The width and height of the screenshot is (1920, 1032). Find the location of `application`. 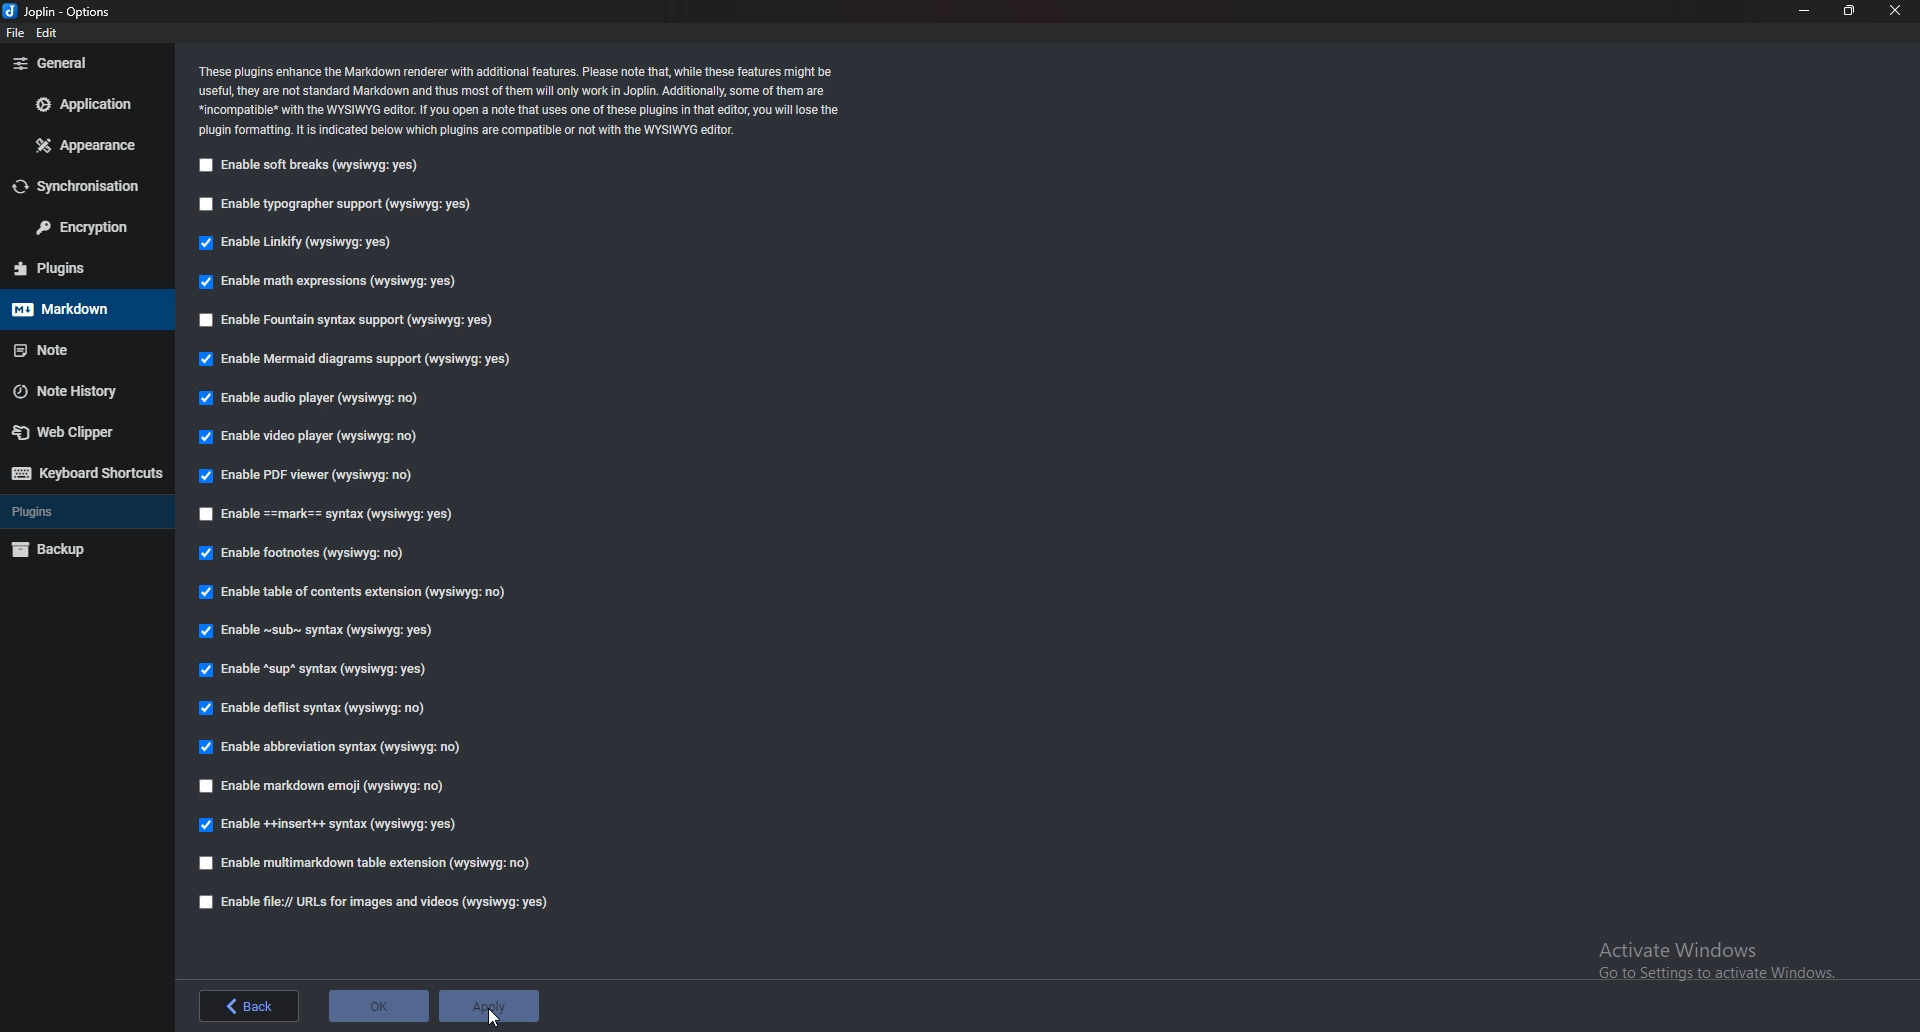

application is located at coordinates (86, 103).